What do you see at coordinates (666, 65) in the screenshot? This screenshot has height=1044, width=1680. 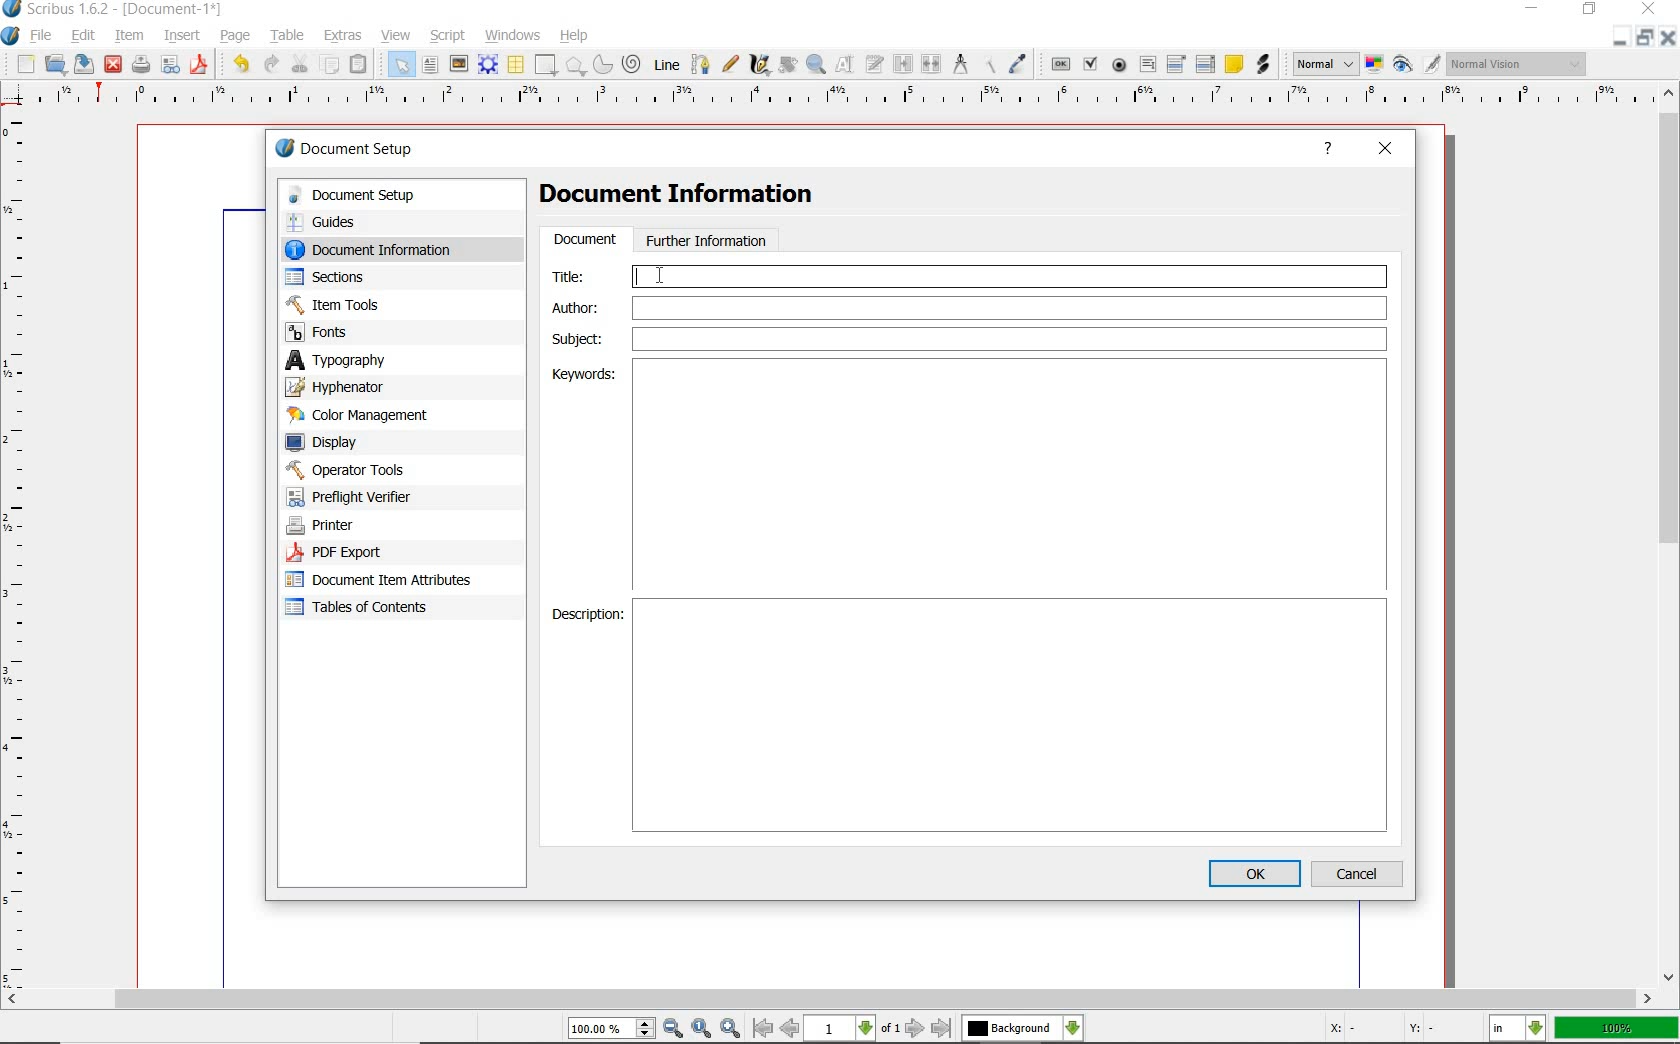 I see `Line` at bounding box center [666, 65].